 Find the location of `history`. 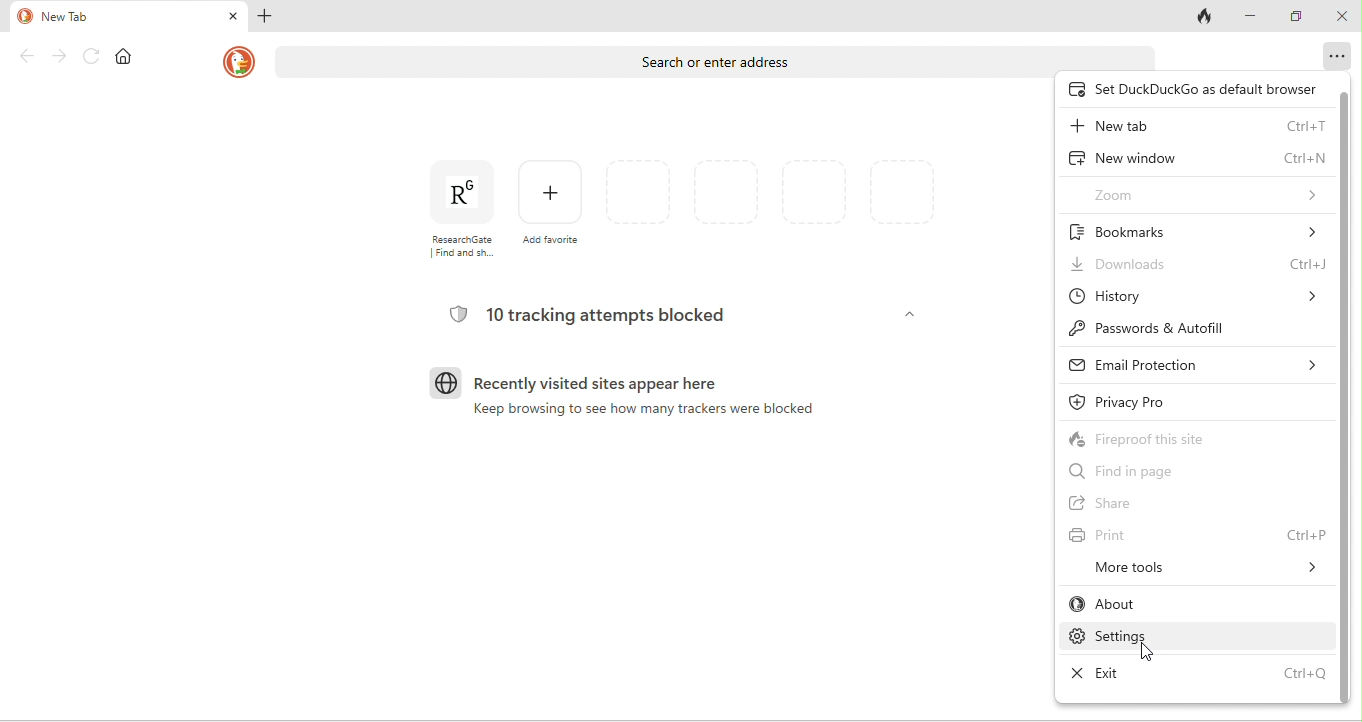

history is located at coordinates (1196, 293).